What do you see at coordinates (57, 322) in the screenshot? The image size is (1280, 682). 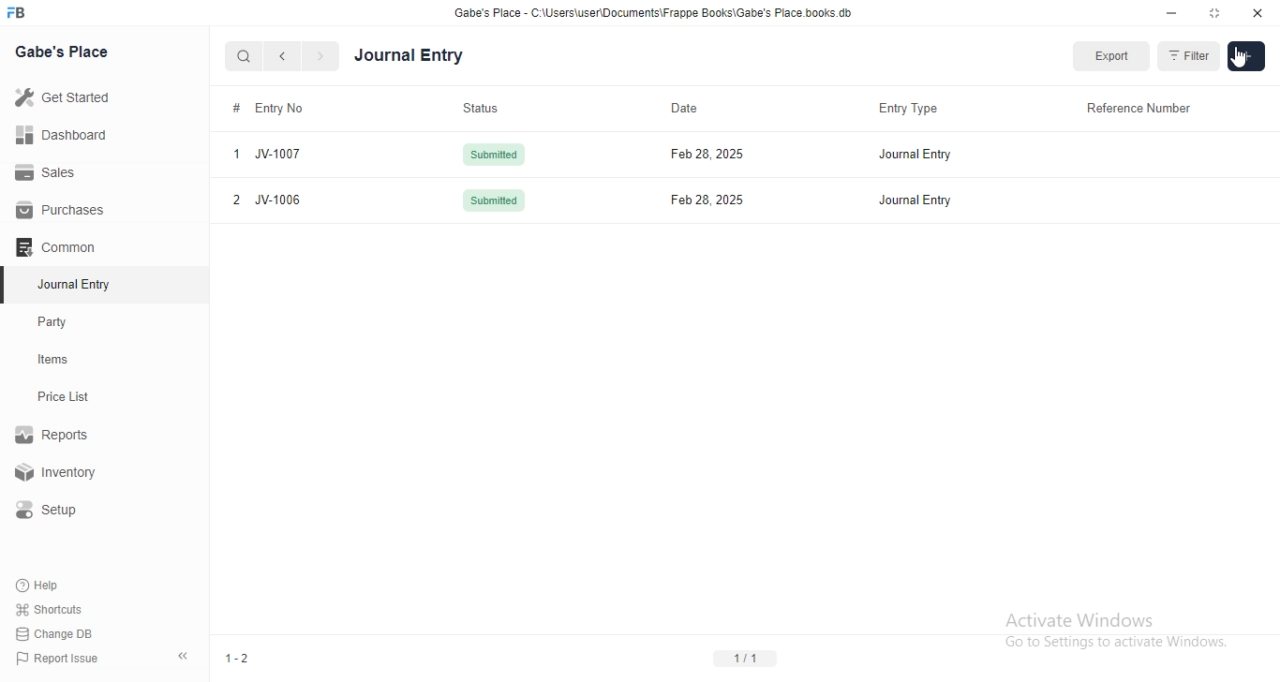 I see `Party` at bounding box center [57, 322].